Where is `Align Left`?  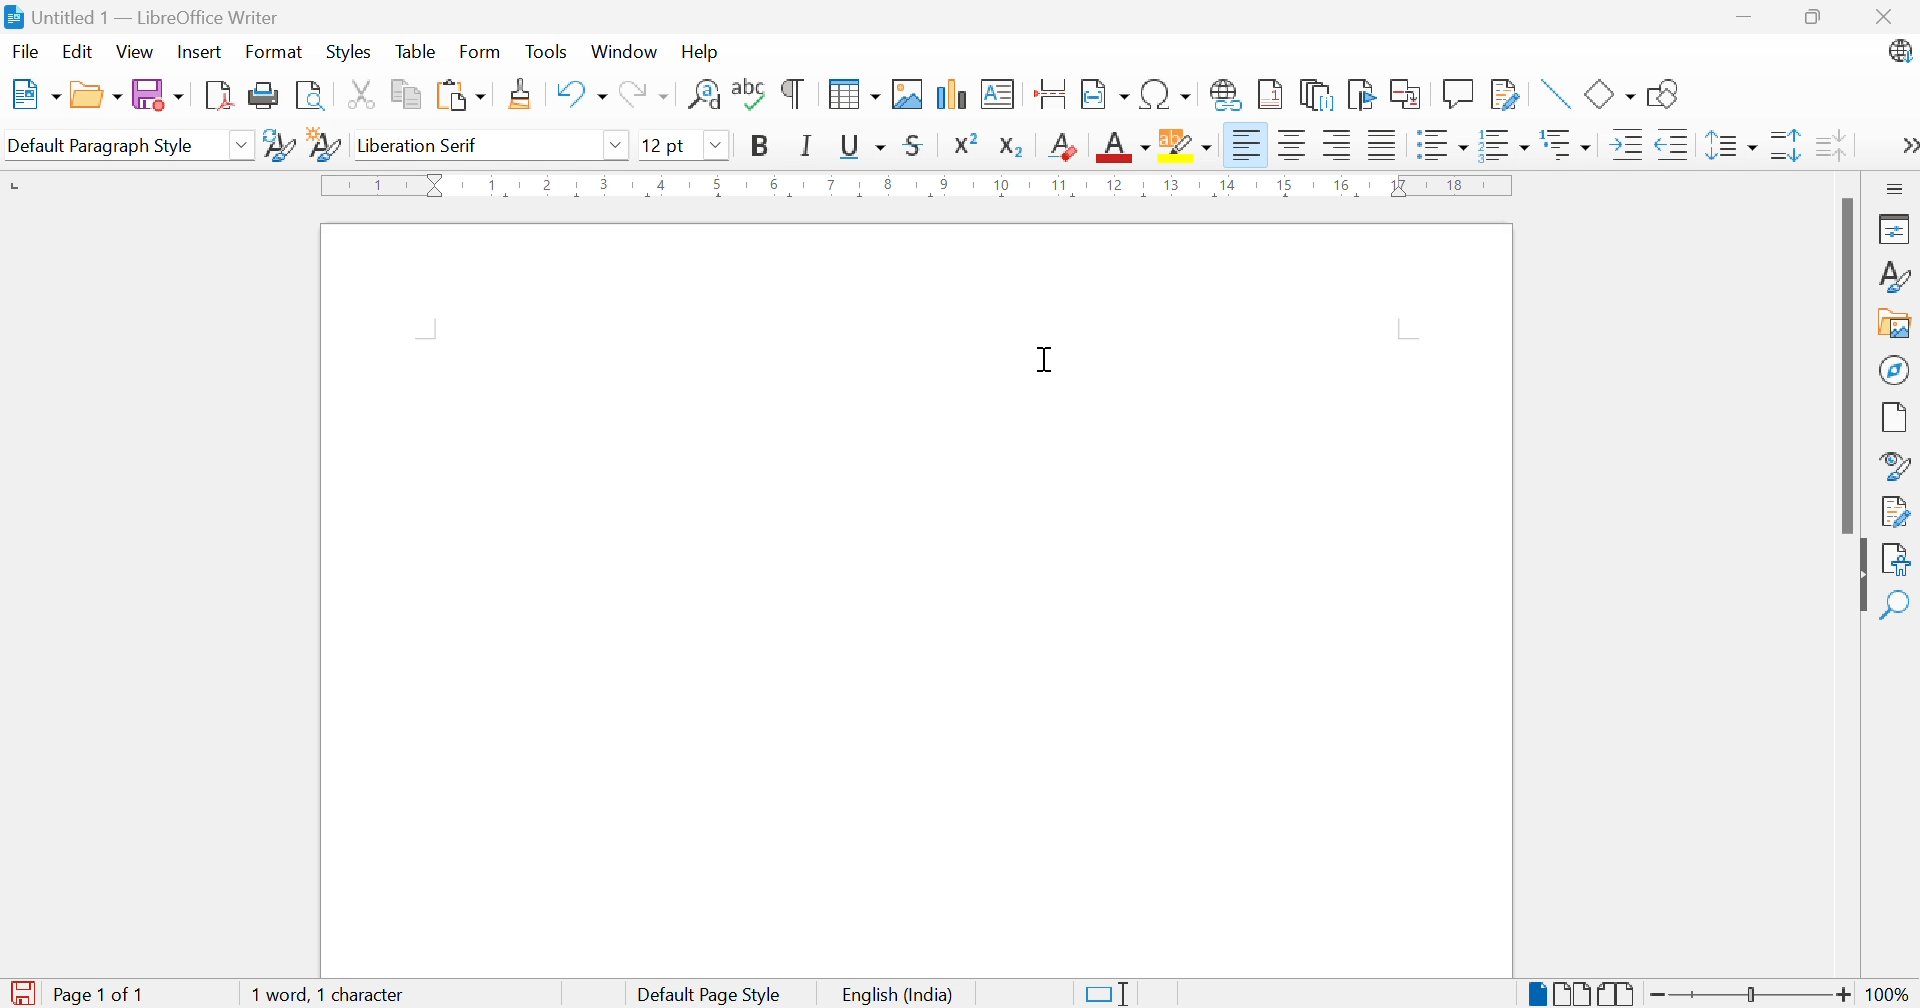 Align Left is located at coordinates (1244, 145).